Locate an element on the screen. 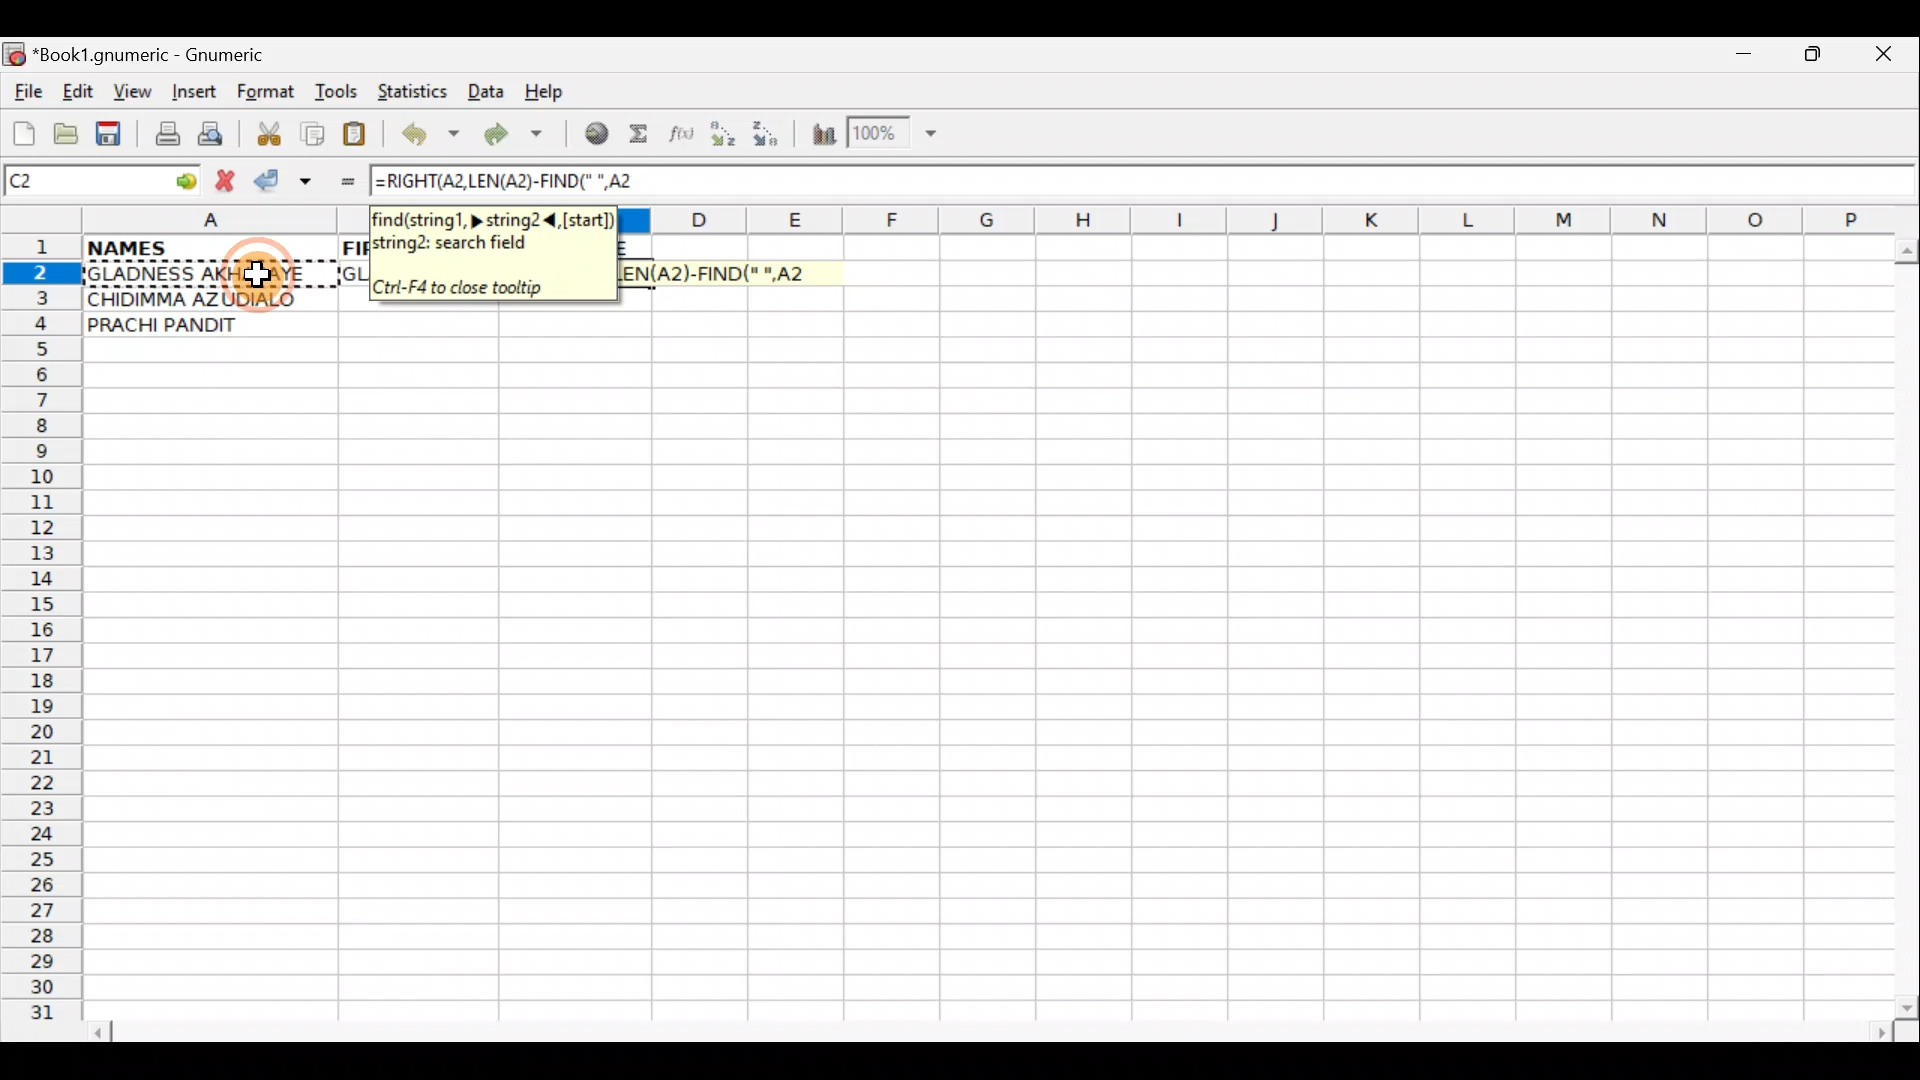 This screenshot has height=1080, width=1920. File is located at coordinates (26, 93).